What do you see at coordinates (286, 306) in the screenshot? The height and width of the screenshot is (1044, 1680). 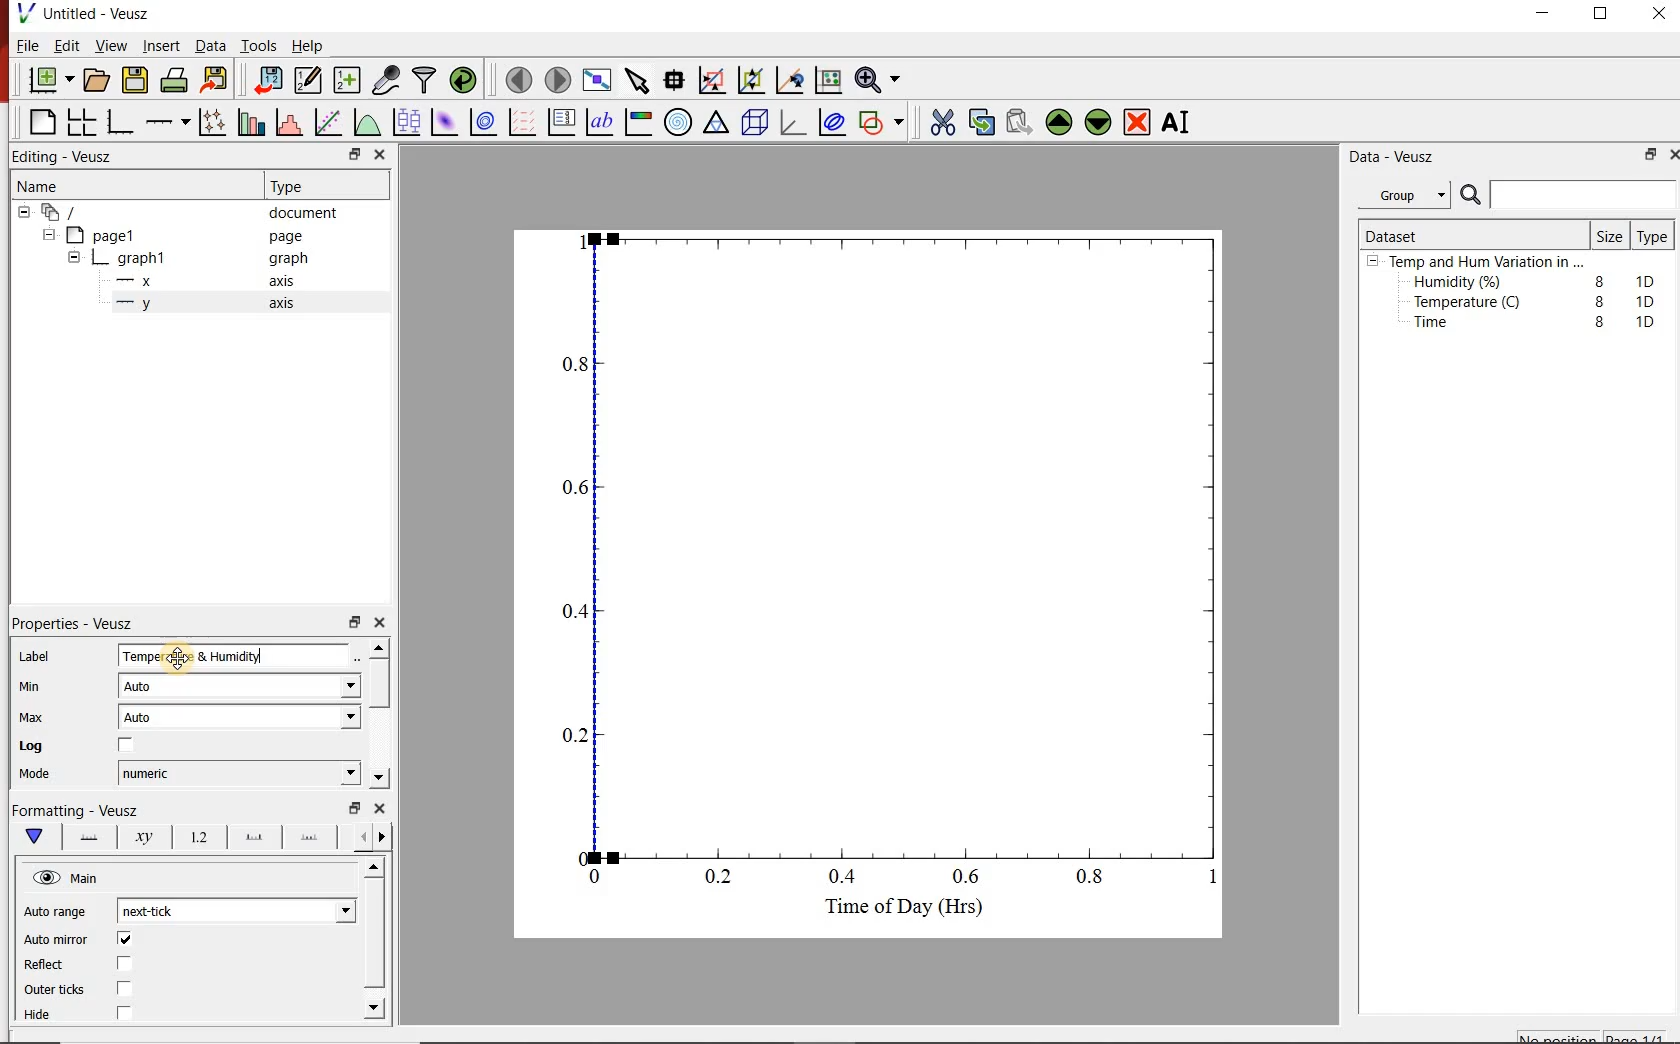 I see `axis` at bounding box center [286, 306].